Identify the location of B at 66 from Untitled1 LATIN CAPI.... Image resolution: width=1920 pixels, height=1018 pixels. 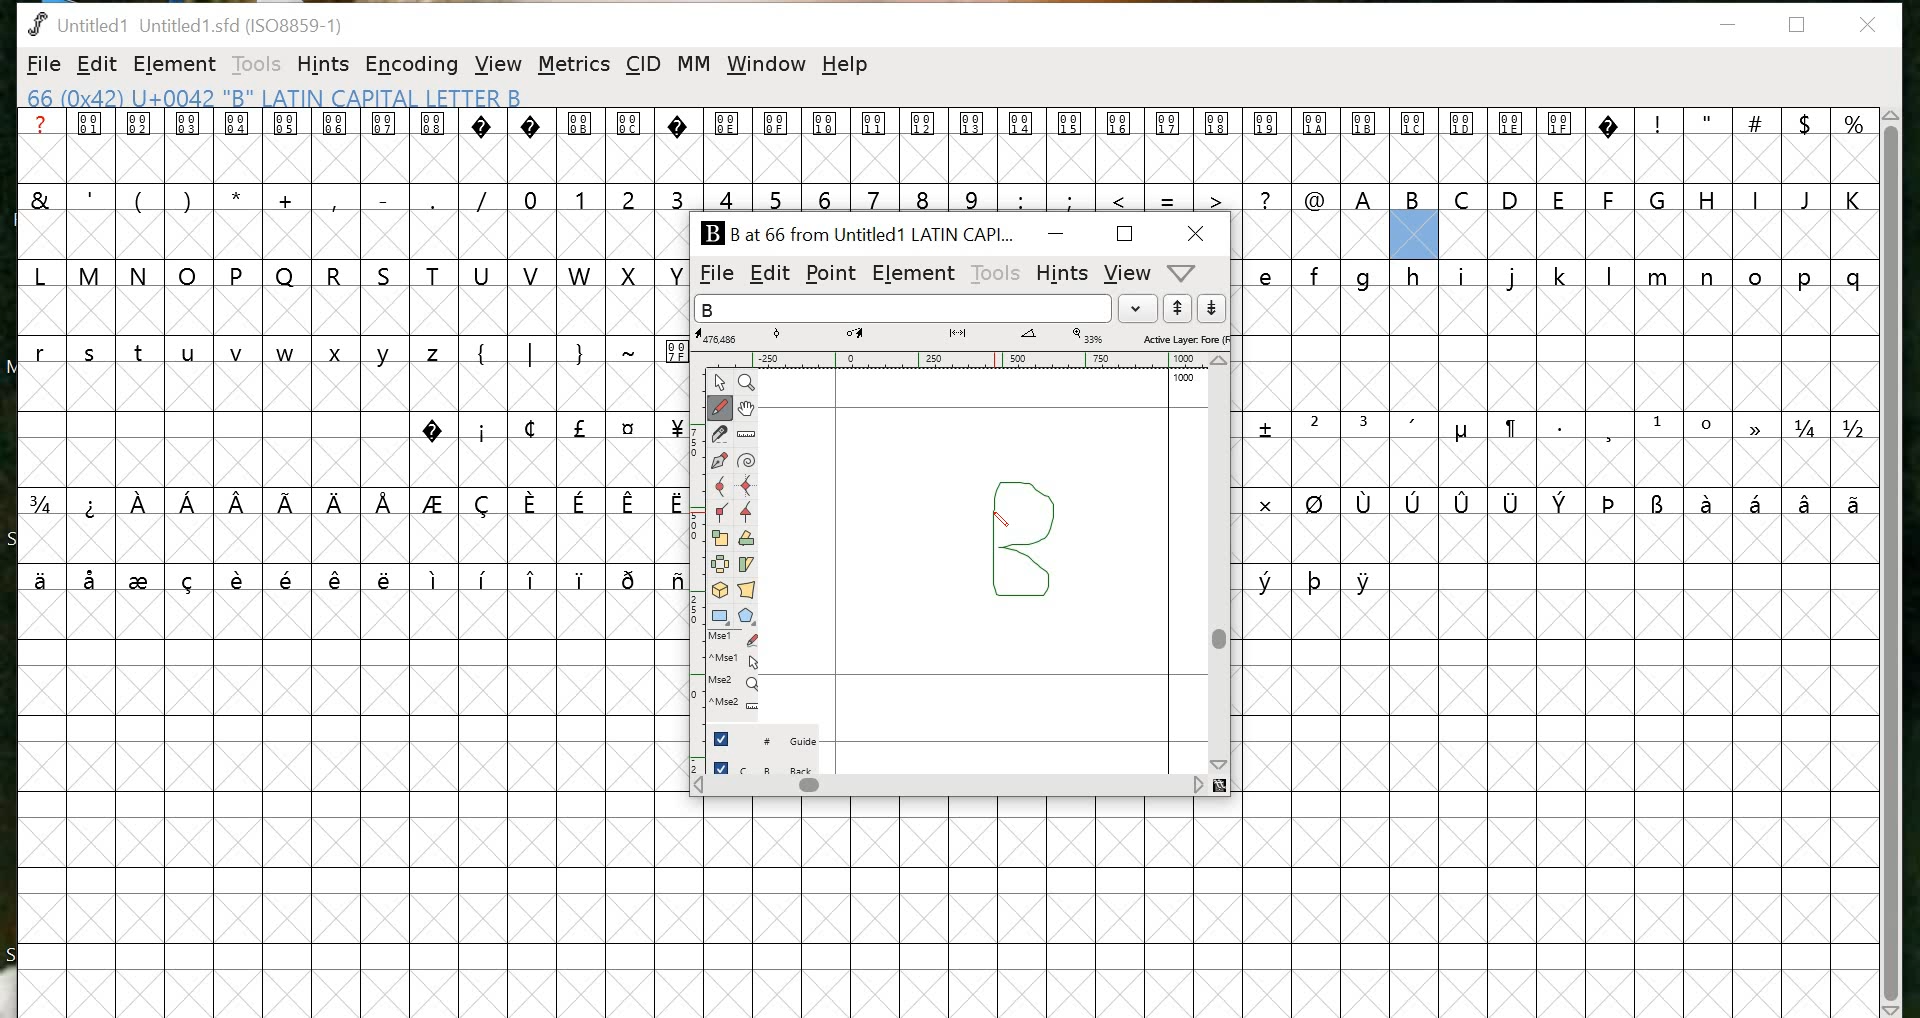
(857, 231).